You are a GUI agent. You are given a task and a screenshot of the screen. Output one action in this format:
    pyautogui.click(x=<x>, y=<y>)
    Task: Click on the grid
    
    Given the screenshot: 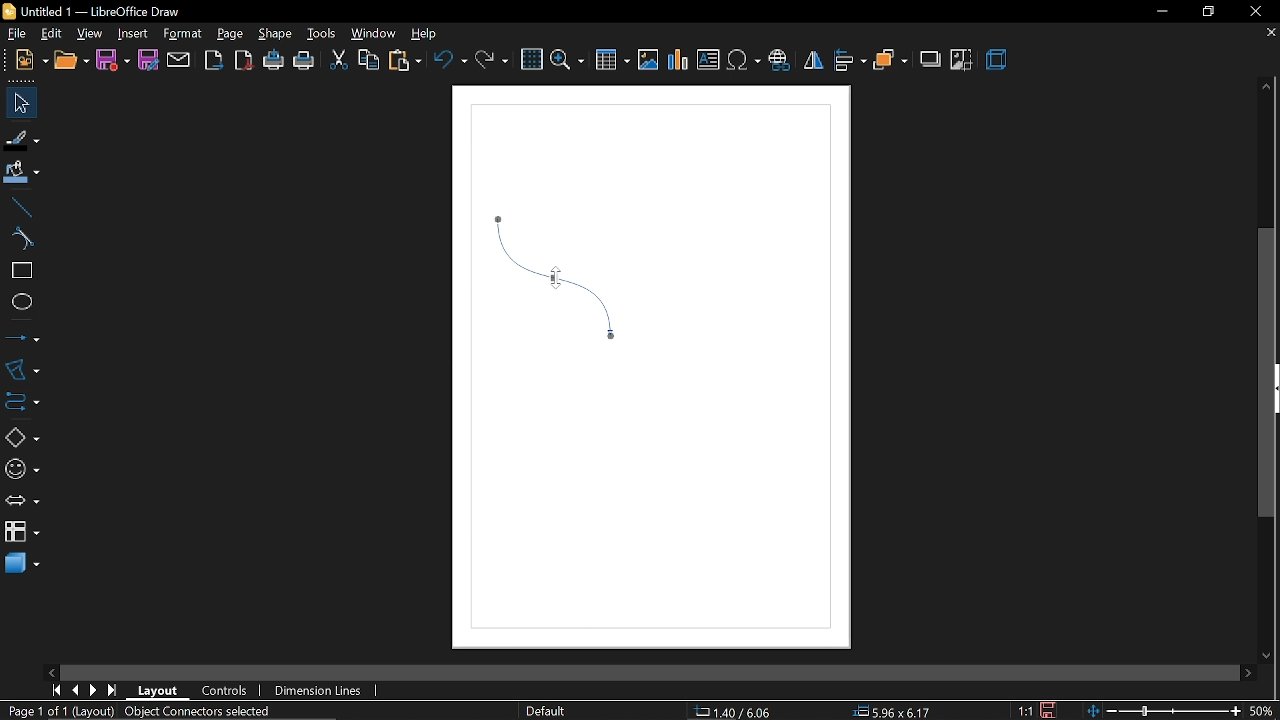 What is the action you would take?
    pyautogui.click(x=530, y=59)
    